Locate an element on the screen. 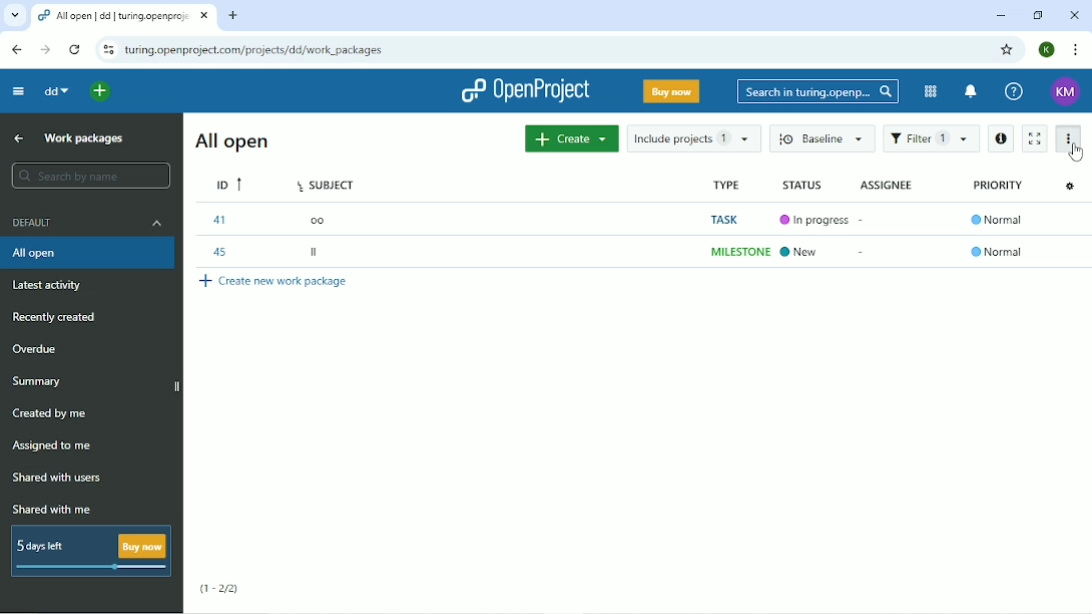  Account is located at coordinates (1049, 49).